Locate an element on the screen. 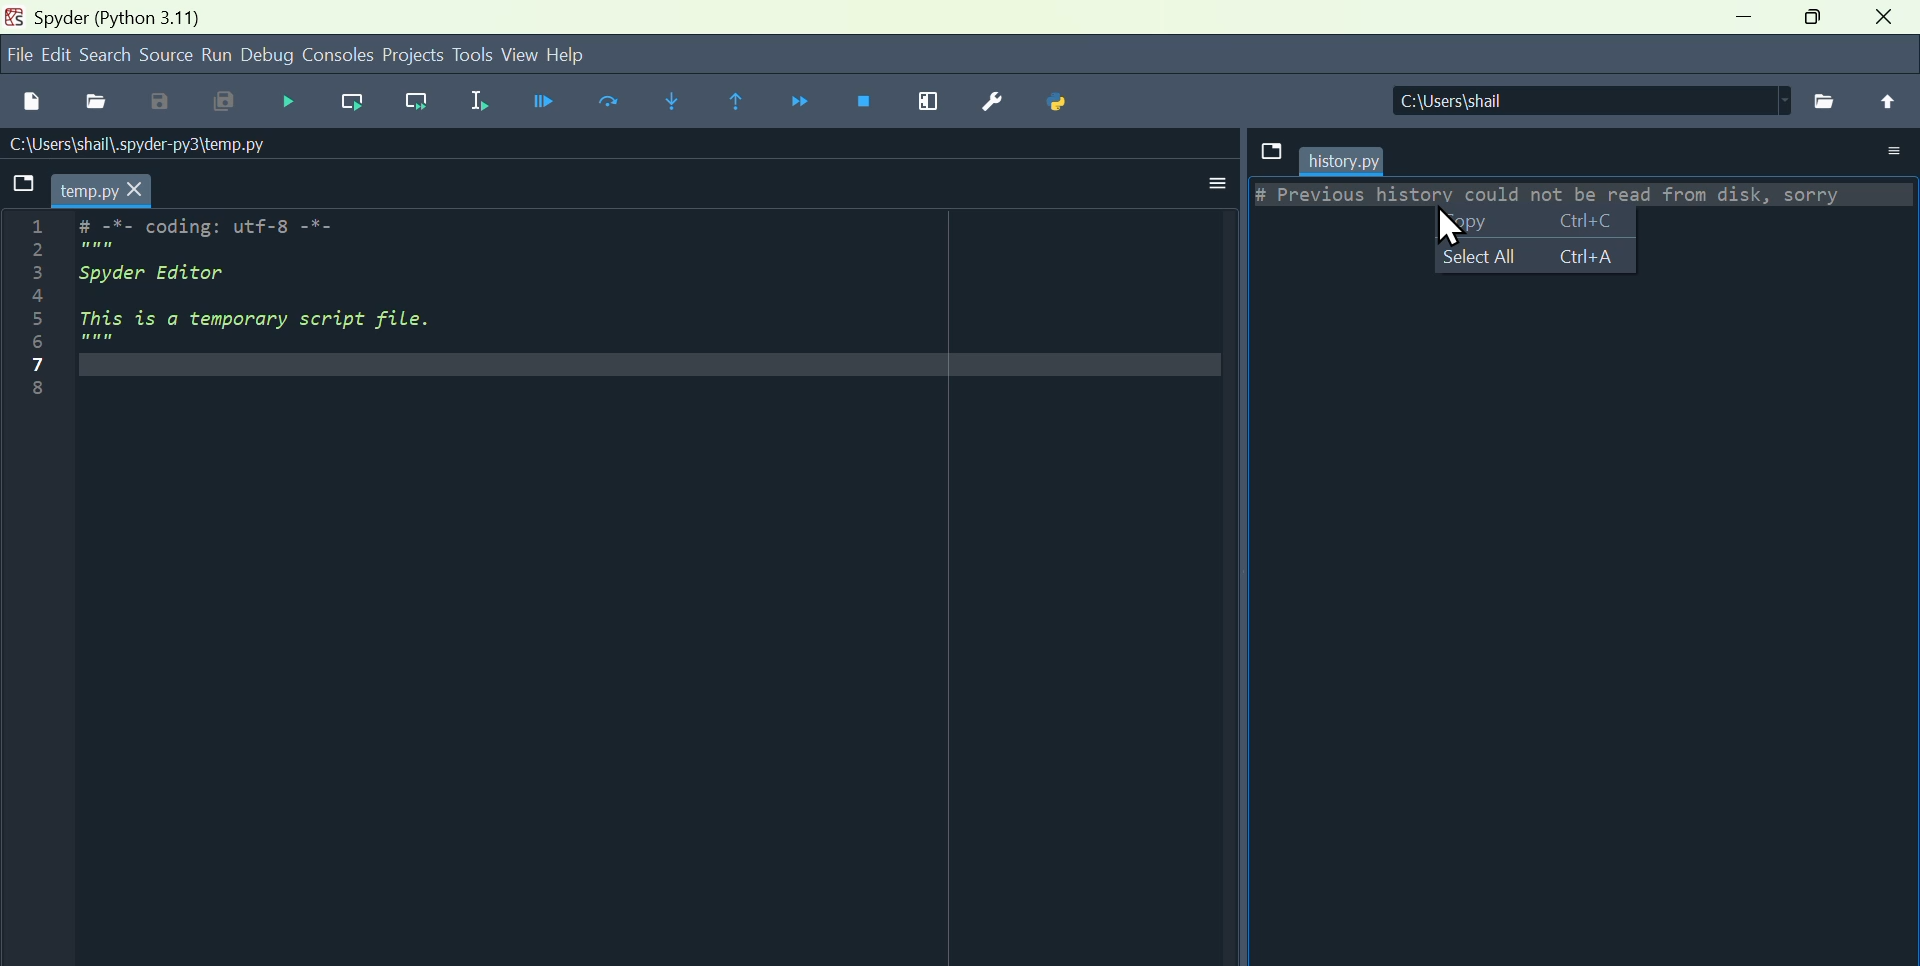 This screenshot has height=966, width=1920. Source is located at coordinates (165, 52).